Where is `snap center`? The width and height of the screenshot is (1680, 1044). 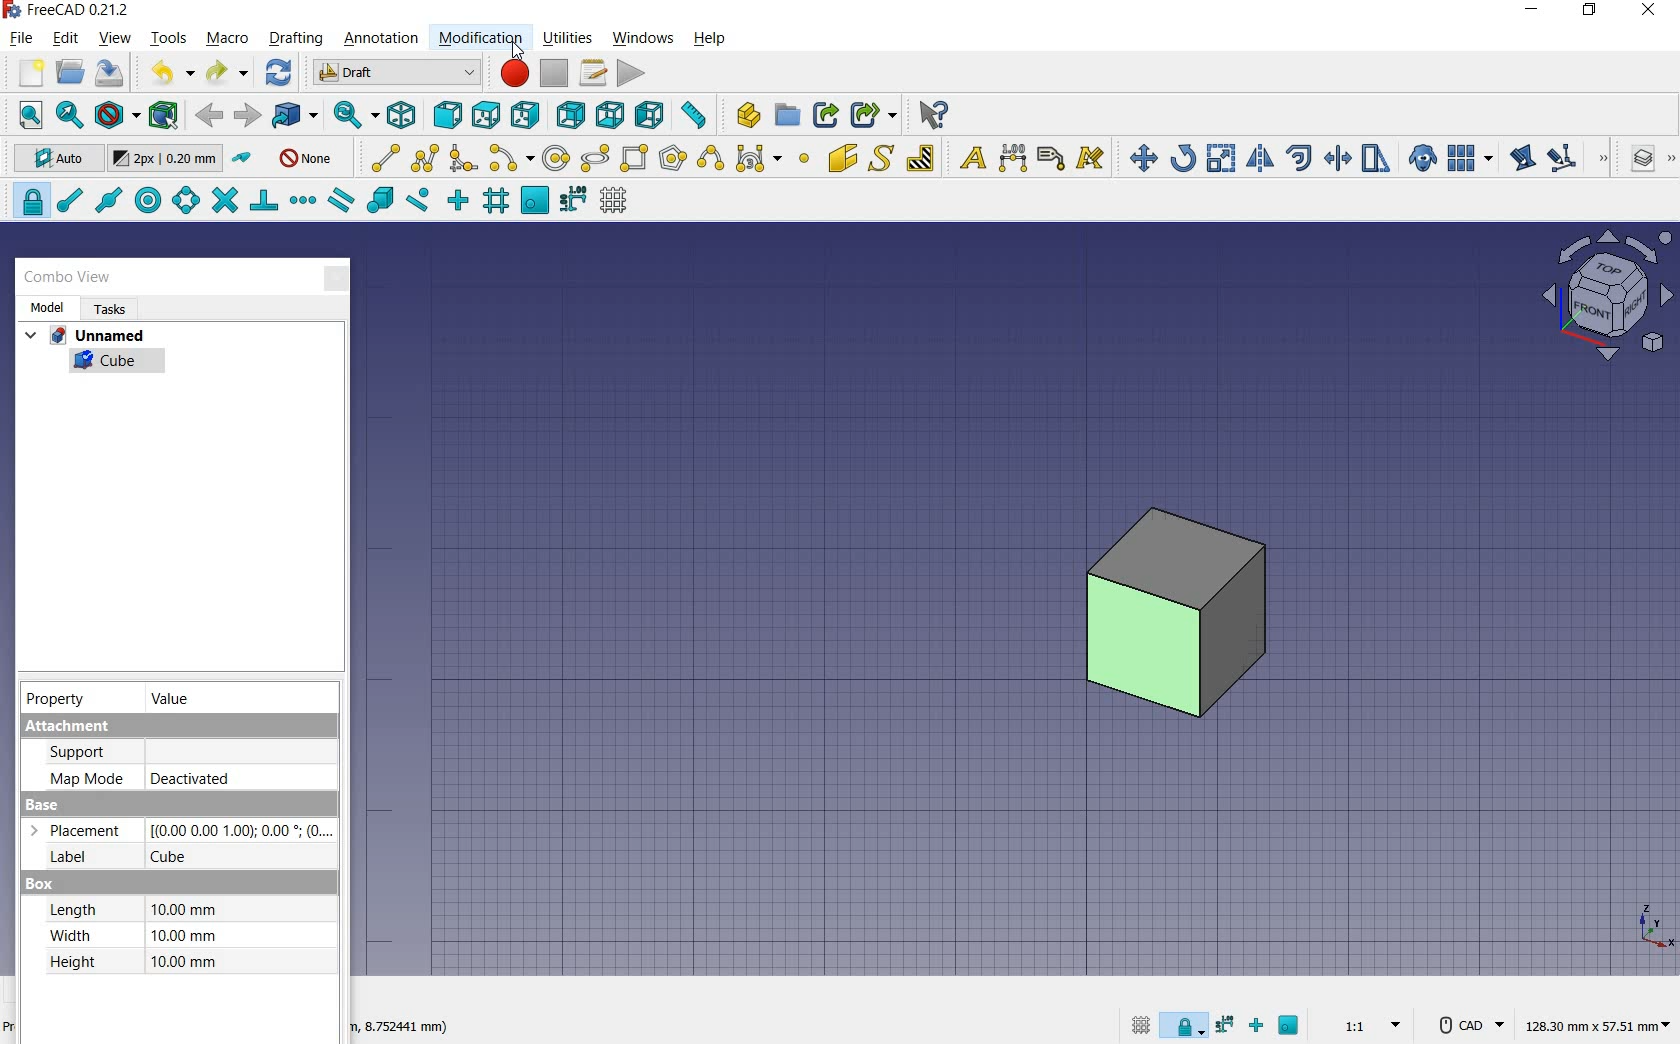 snap center is located at coordinates (150, 200).